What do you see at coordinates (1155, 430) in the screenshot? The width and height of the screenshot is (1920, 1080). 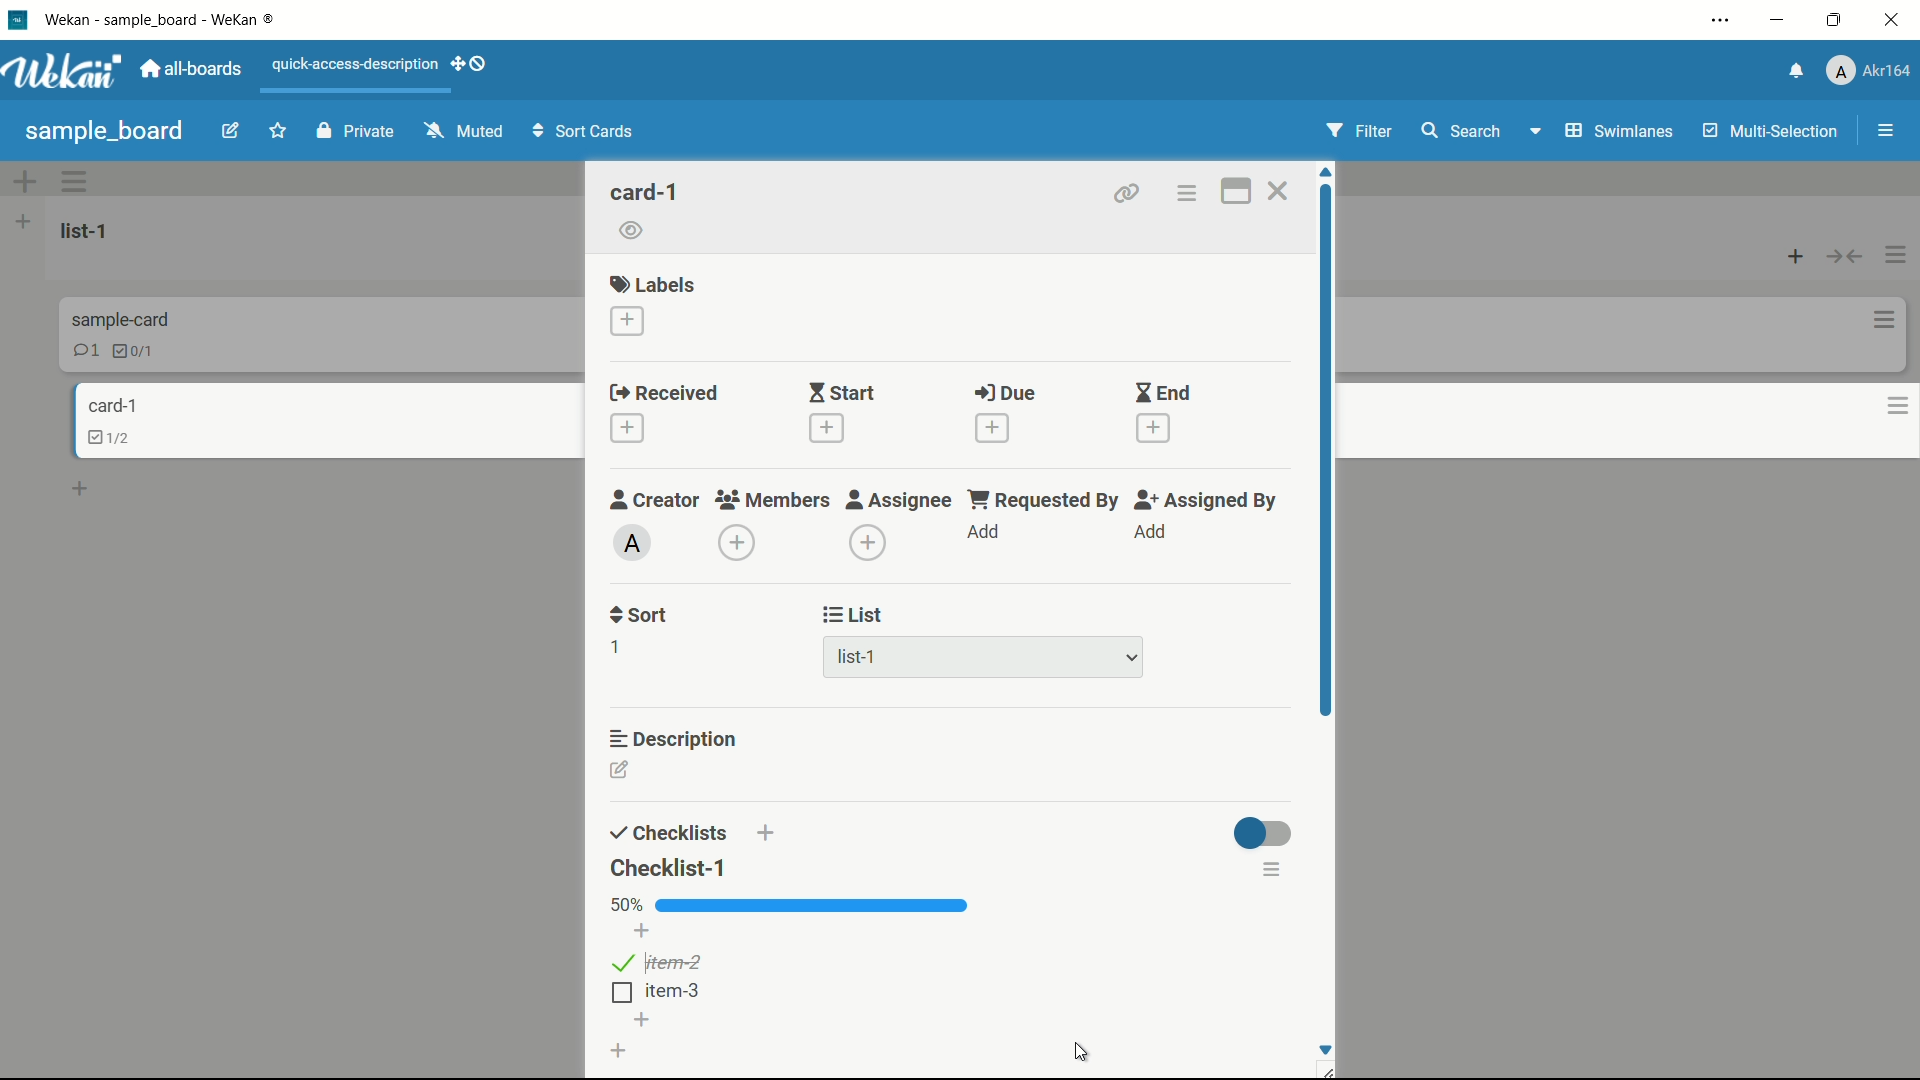 I see `add date` at bounding box center [1155, 430].